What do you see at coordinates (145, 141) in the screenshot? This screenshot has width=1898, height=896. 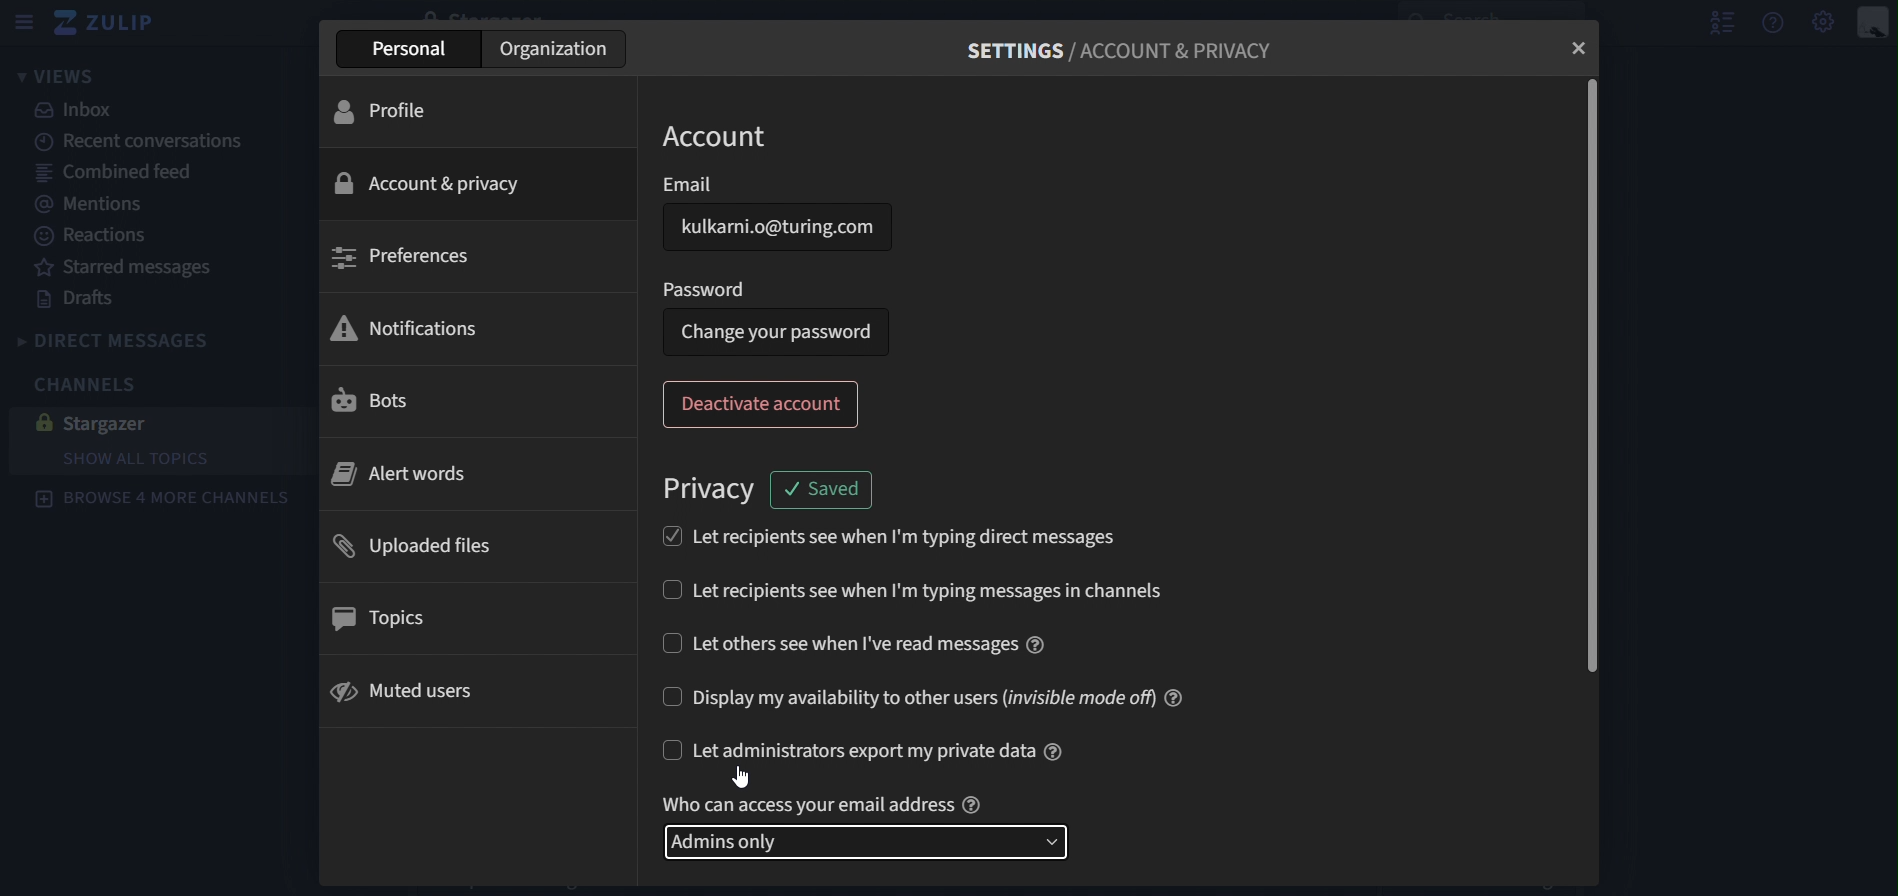 I see `recent canversations` at bounding box center [145, 141].